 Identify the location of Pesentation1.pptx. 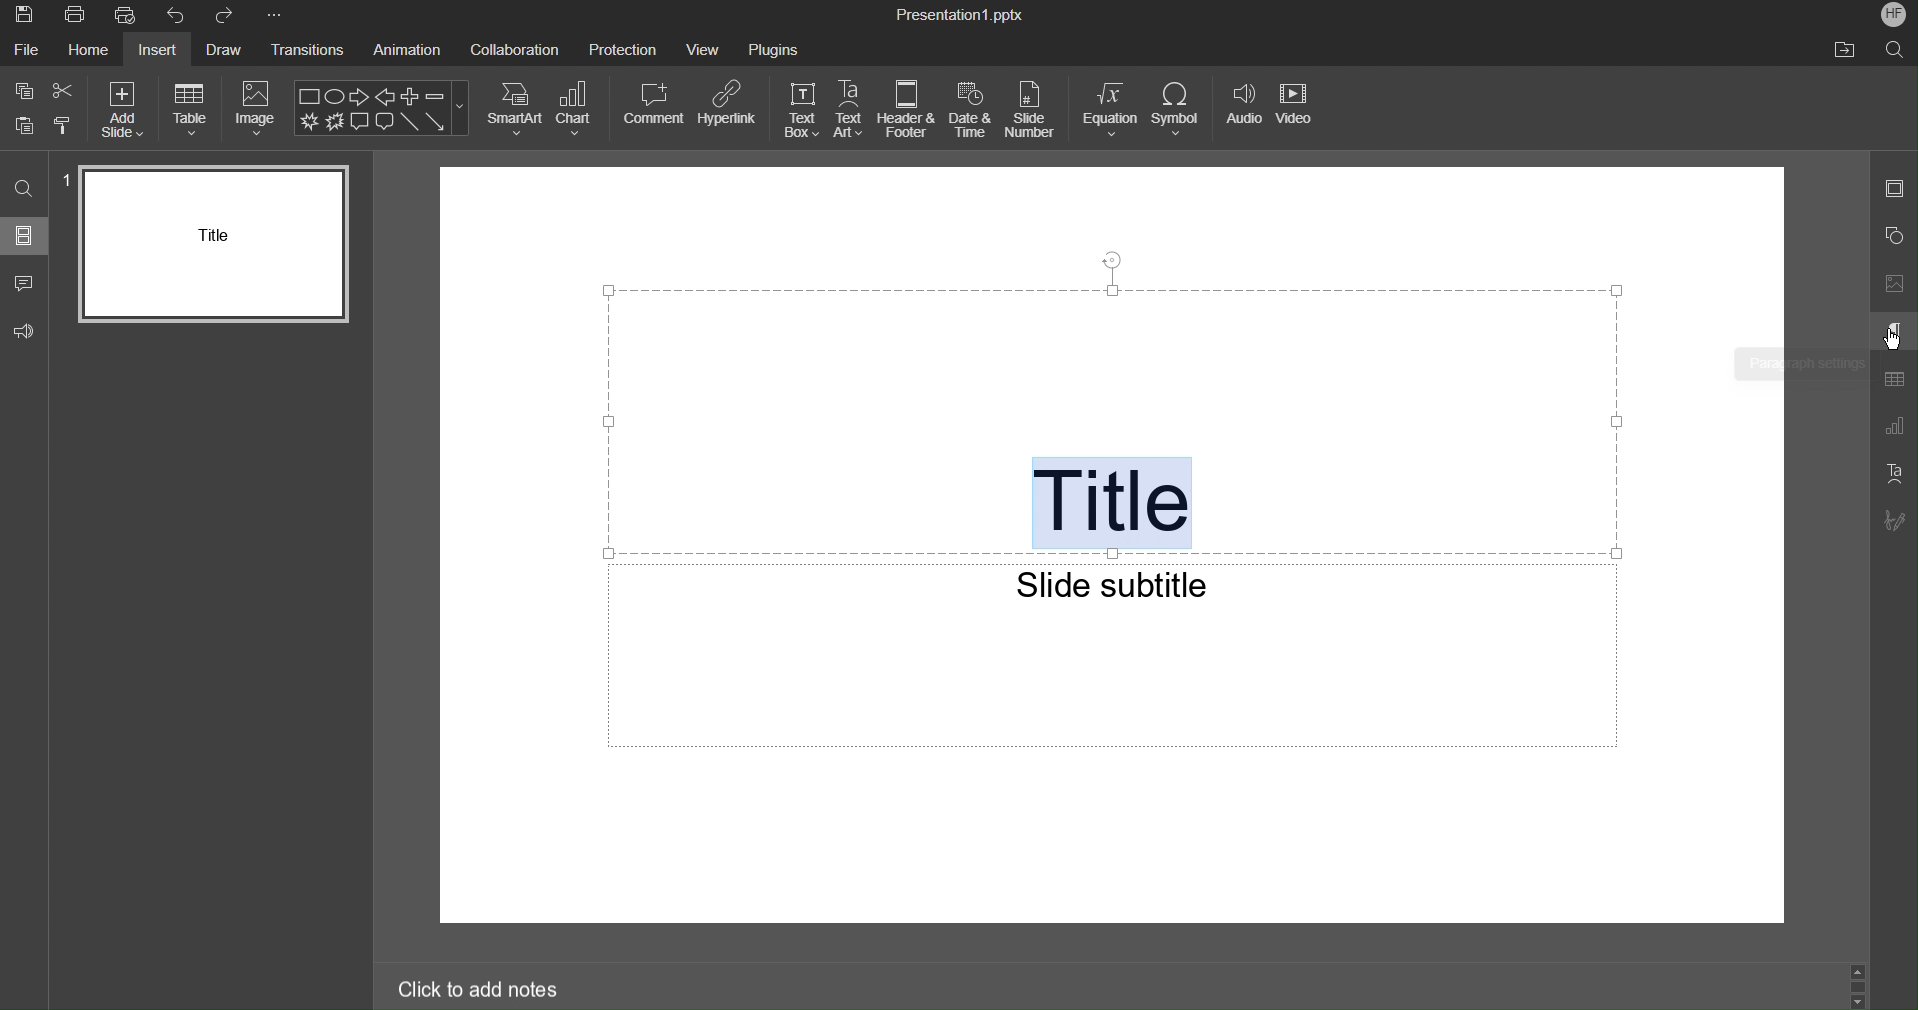
(960, 16).